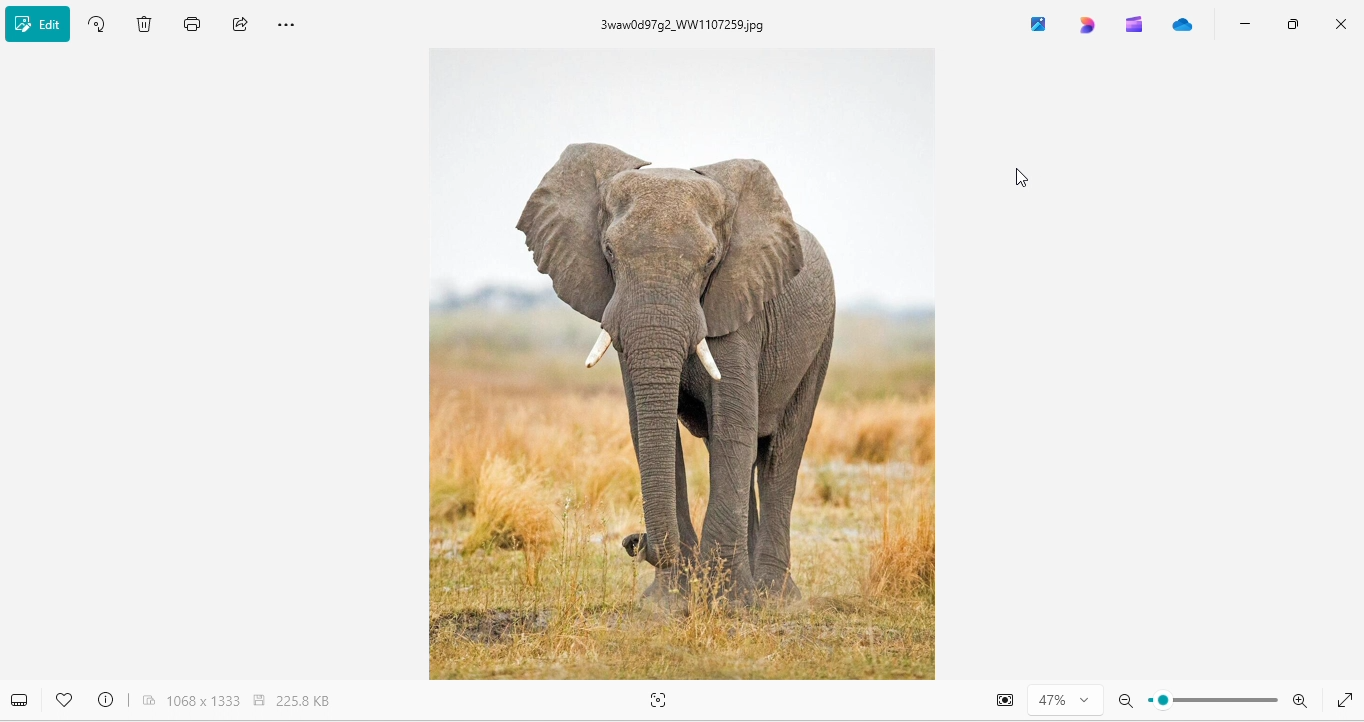  Describe the element at coordinates (690, 367) in the screenshot. I see `image` at that location.